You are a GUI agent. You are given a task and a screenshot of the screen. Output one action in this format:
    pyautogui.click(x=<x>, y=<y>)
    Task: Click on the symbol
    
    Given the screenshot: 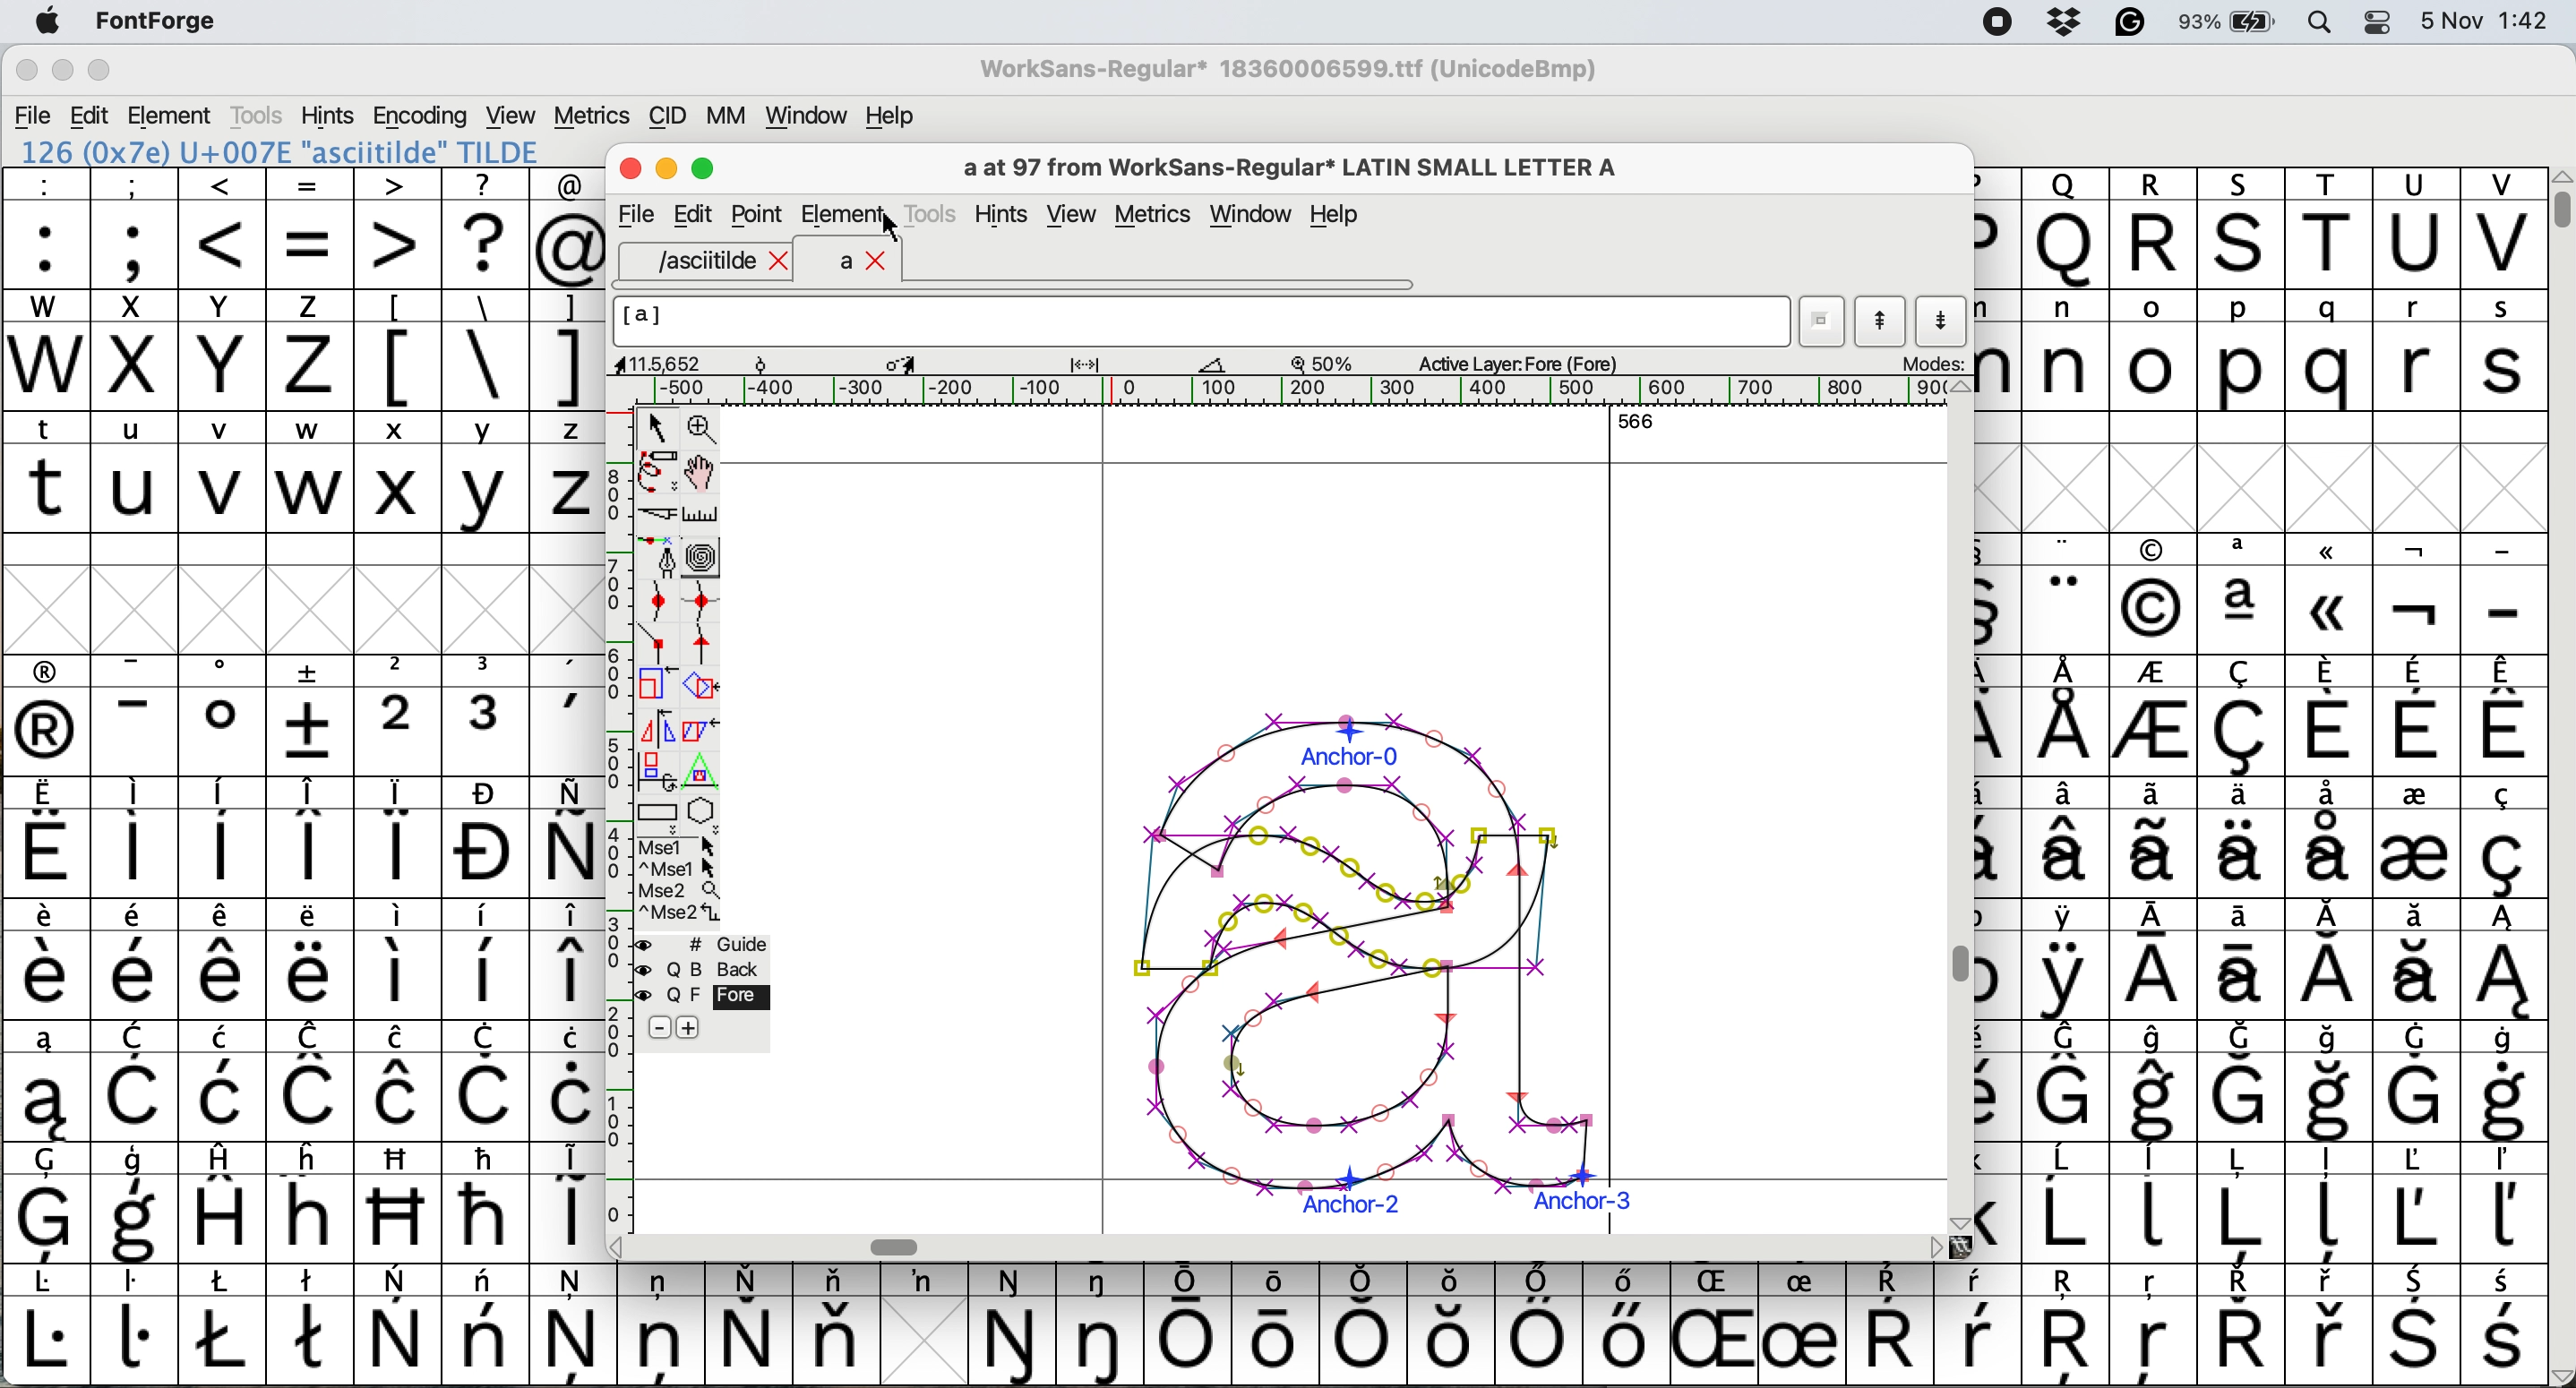 What is the action you would take?
    pyautogui.click(x=2329, y=715)
    